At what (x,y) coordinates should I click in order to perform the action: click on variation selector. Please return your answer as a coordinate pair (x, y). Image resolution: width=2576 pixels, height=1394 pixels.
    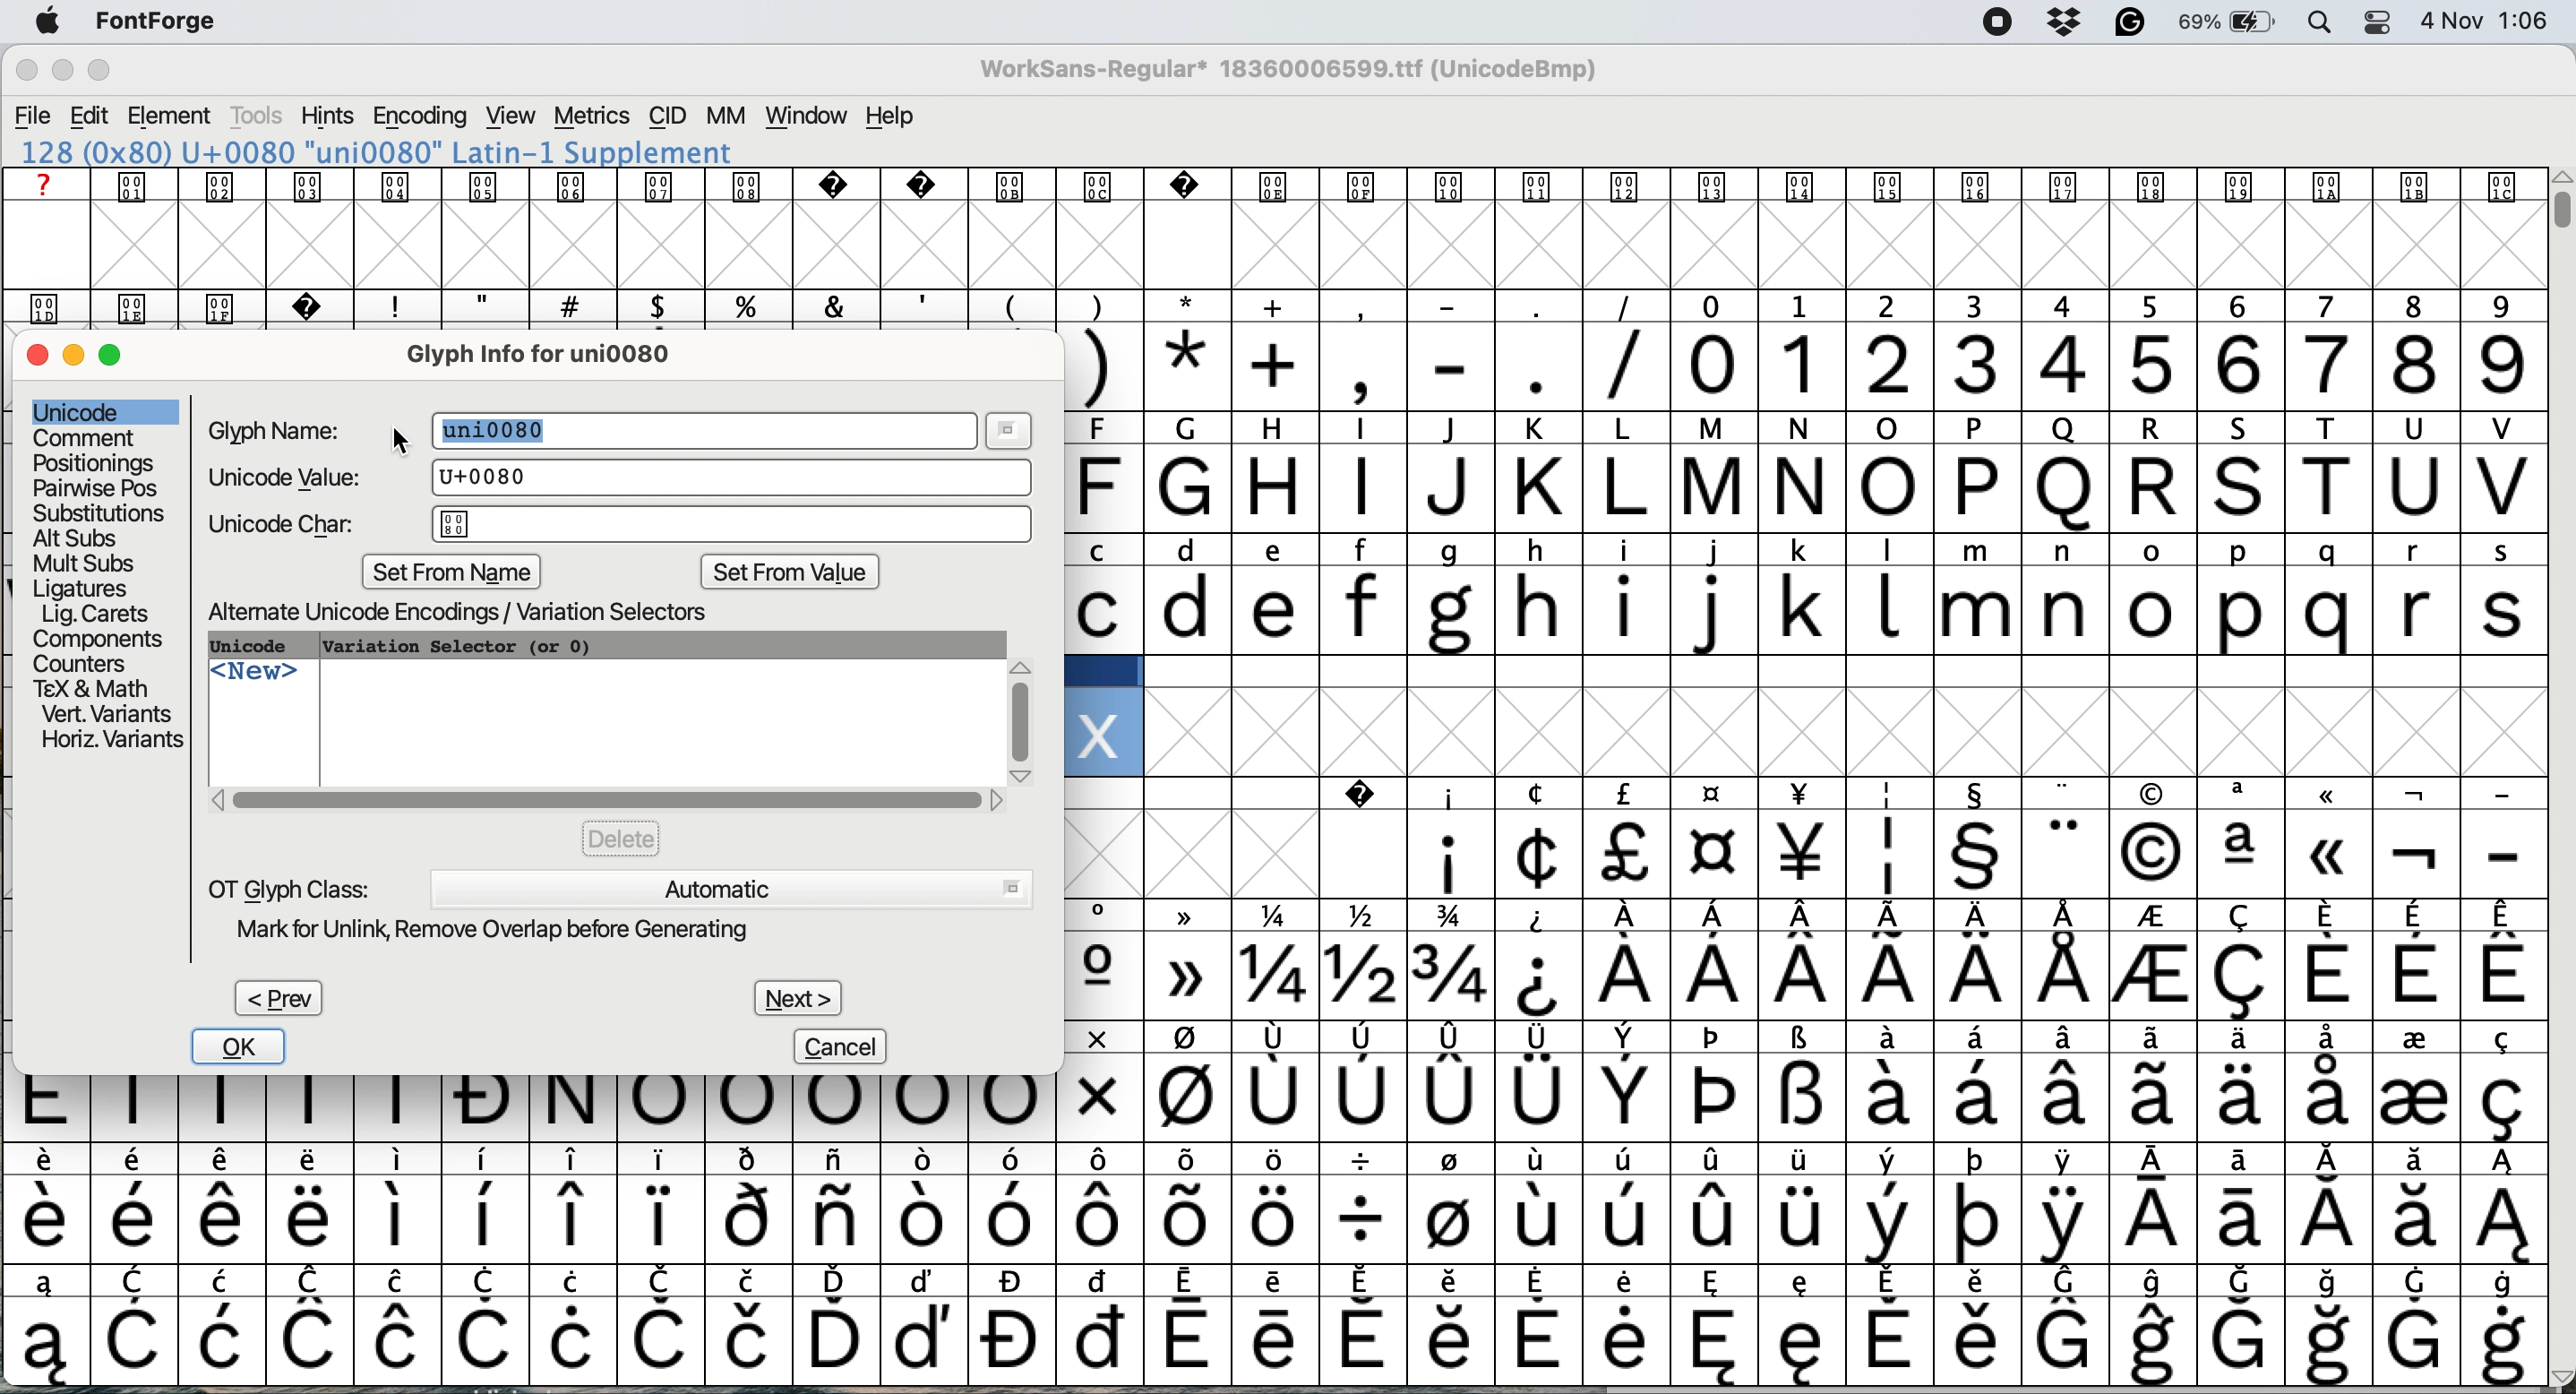
    Looking at the image, I should click on (459, 646).